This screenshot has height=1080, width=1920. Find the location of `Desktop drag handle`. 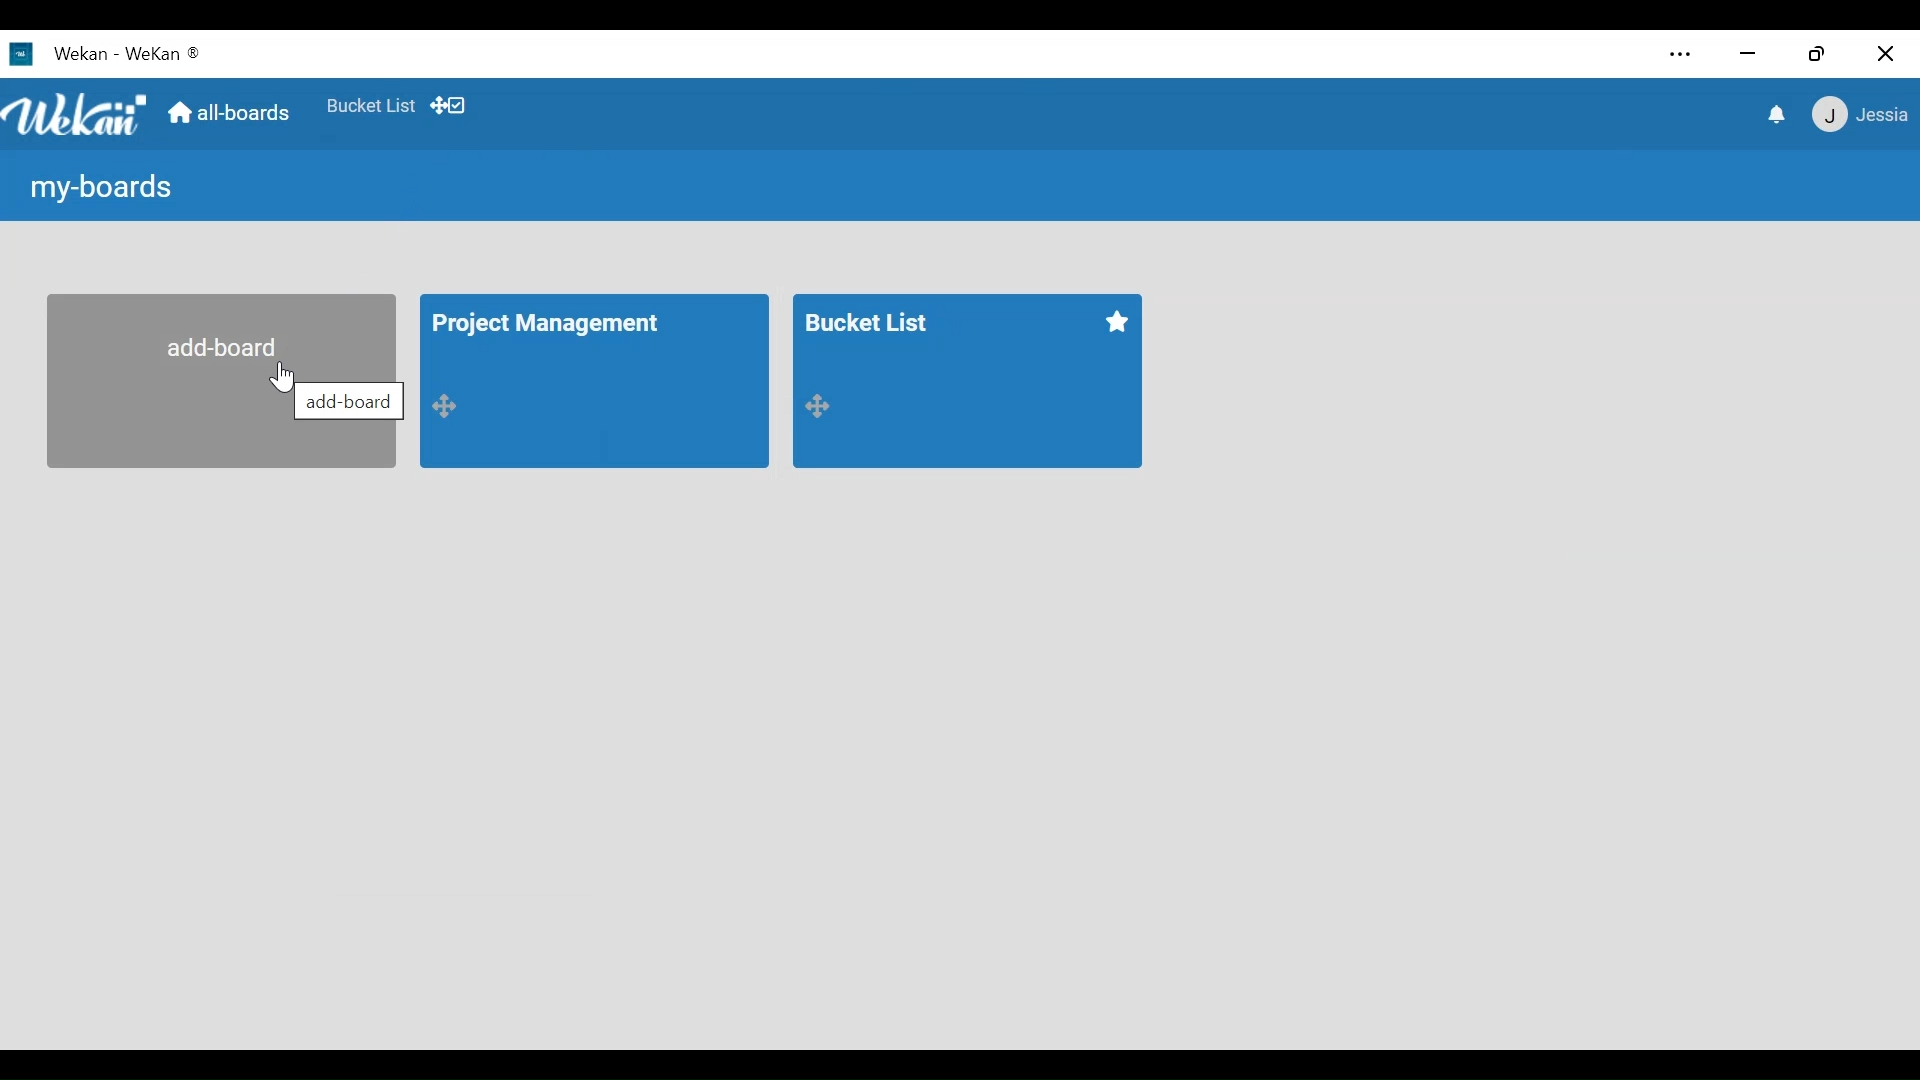

Desktop drag handle is located at coordinates (448, 404).